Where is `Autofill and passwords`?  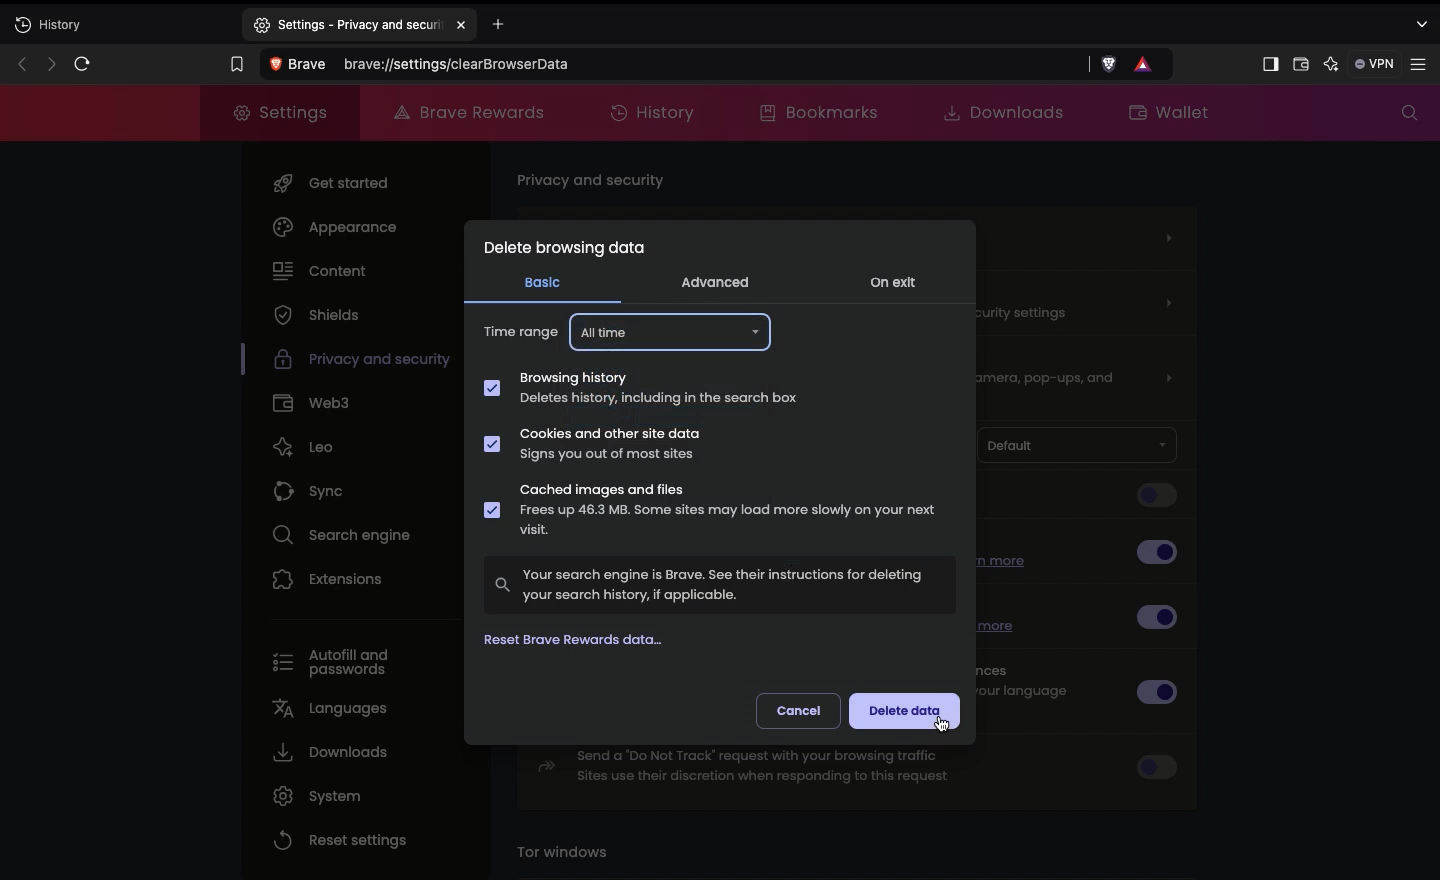
Autofill and passwords is located at coordinates (332, 657).